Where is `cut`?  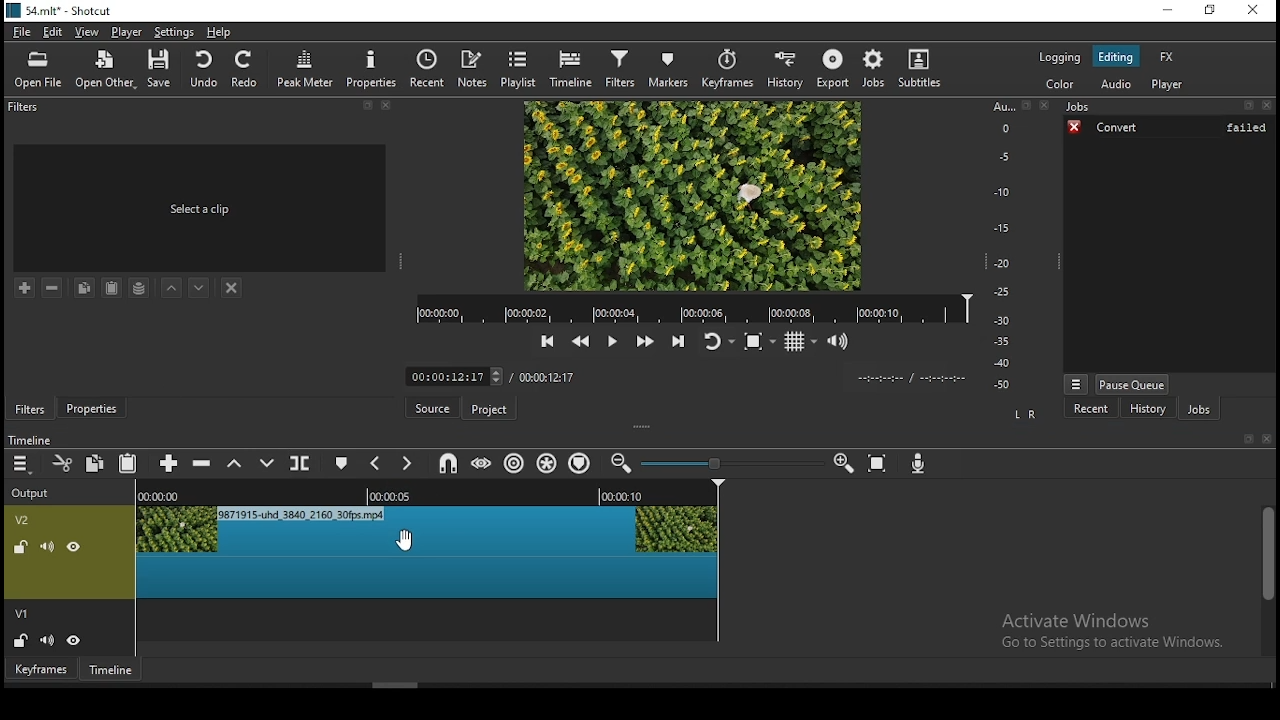 cut is located at coordinates (63, 463).